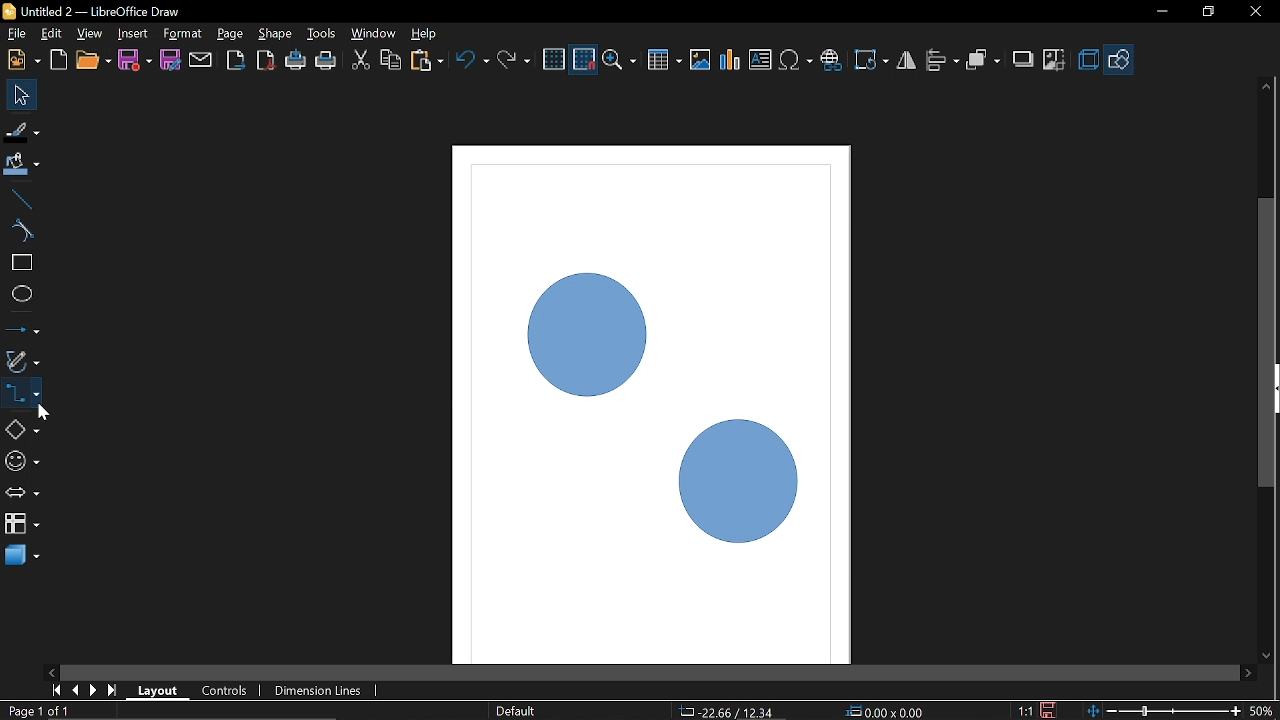 The height and width of the screenshot is (720, 1280). Describe the element at coordinates (133, 60) in the screenshot. I see `Save` at that location.